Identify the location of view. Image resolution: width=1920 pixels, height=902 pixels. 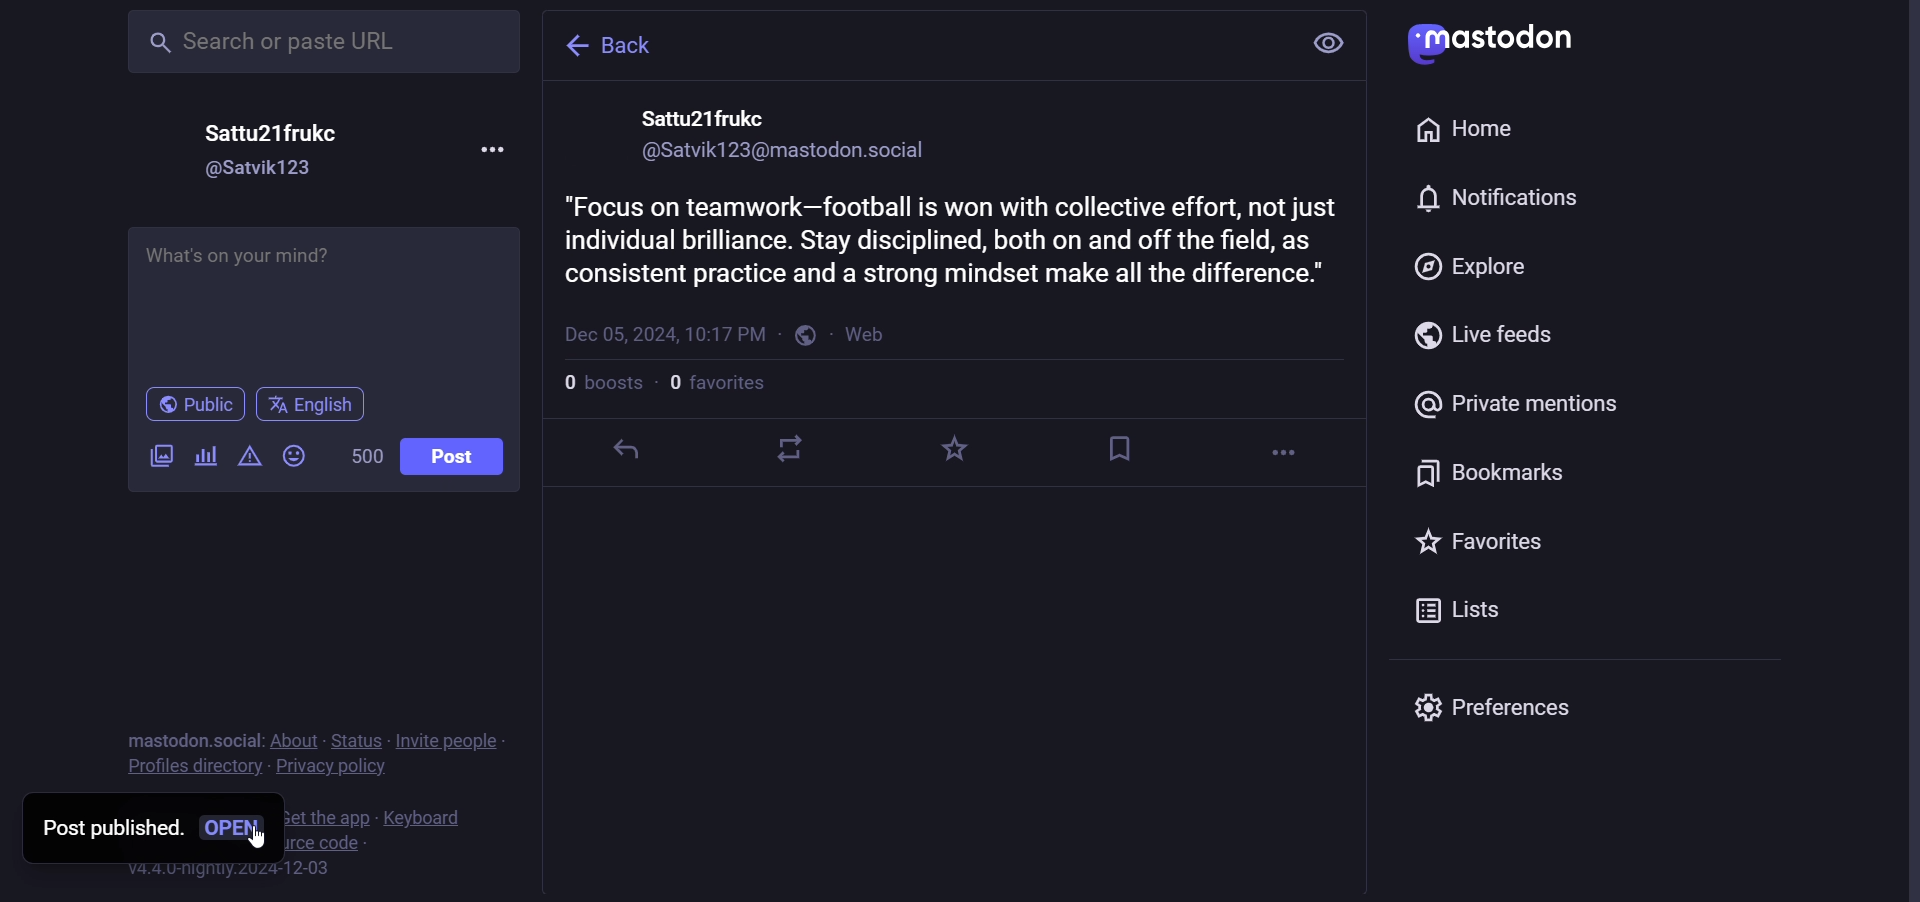
(1332, 45).